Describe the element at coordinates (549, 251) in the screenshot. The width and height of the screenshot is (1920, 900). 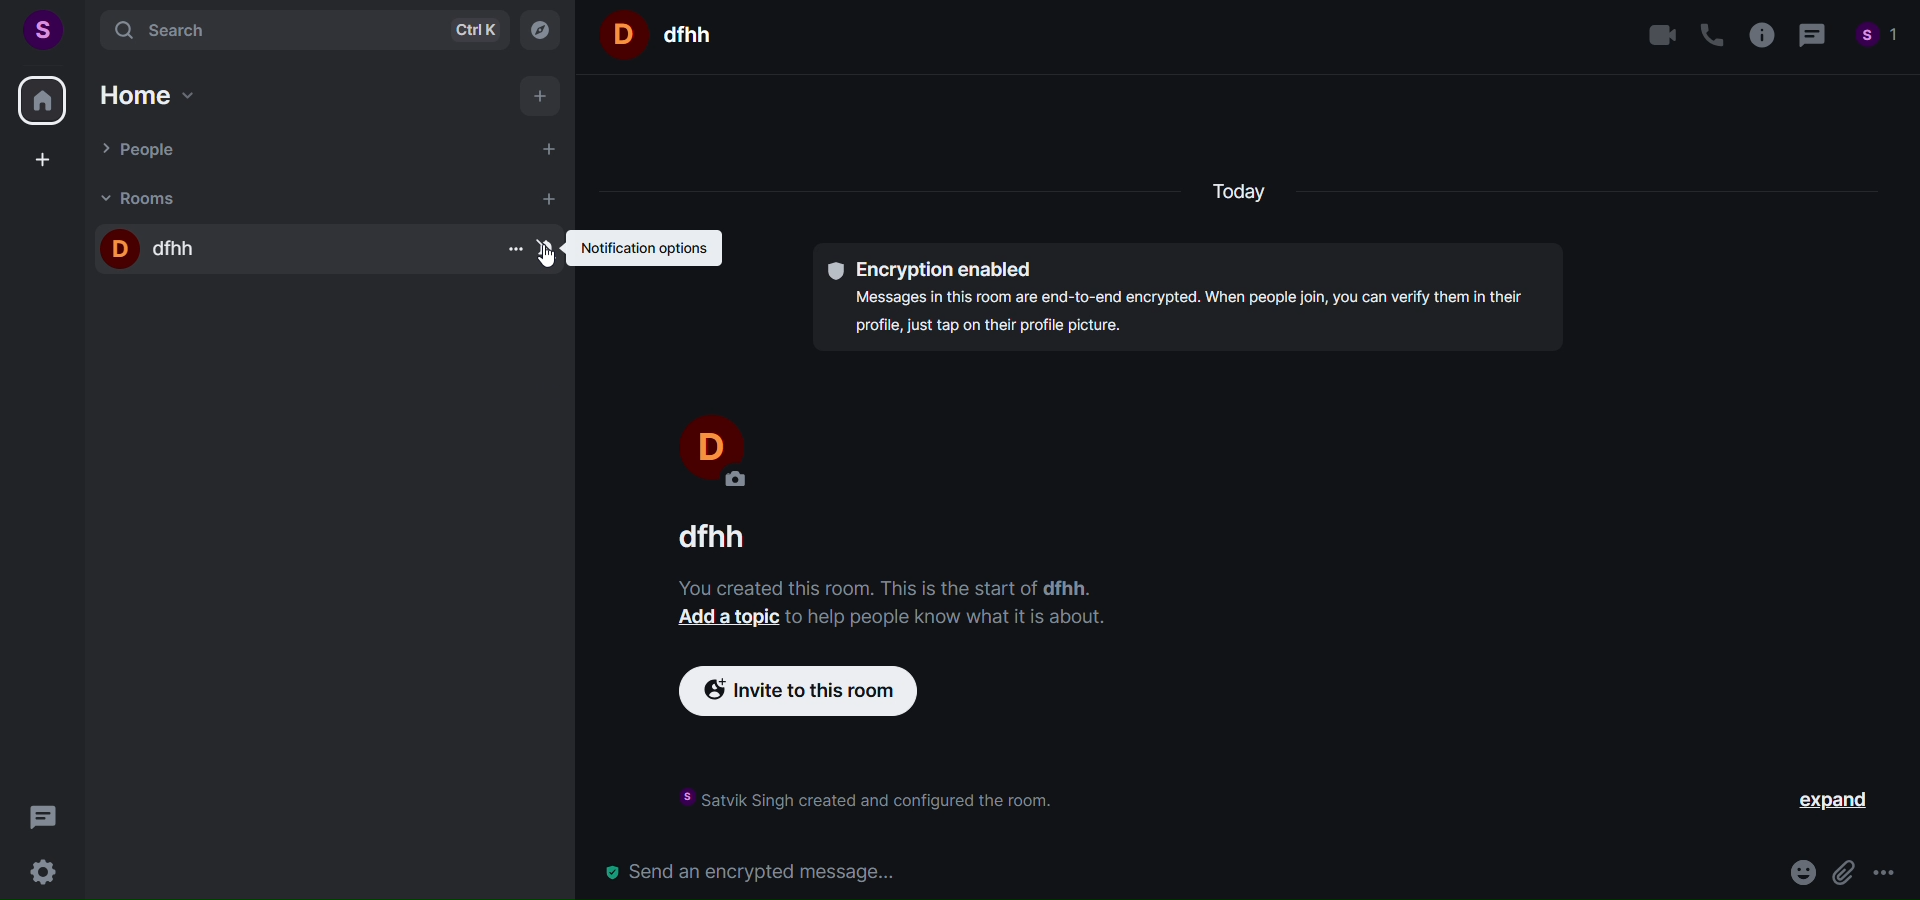
I see `muted notification` at that location.